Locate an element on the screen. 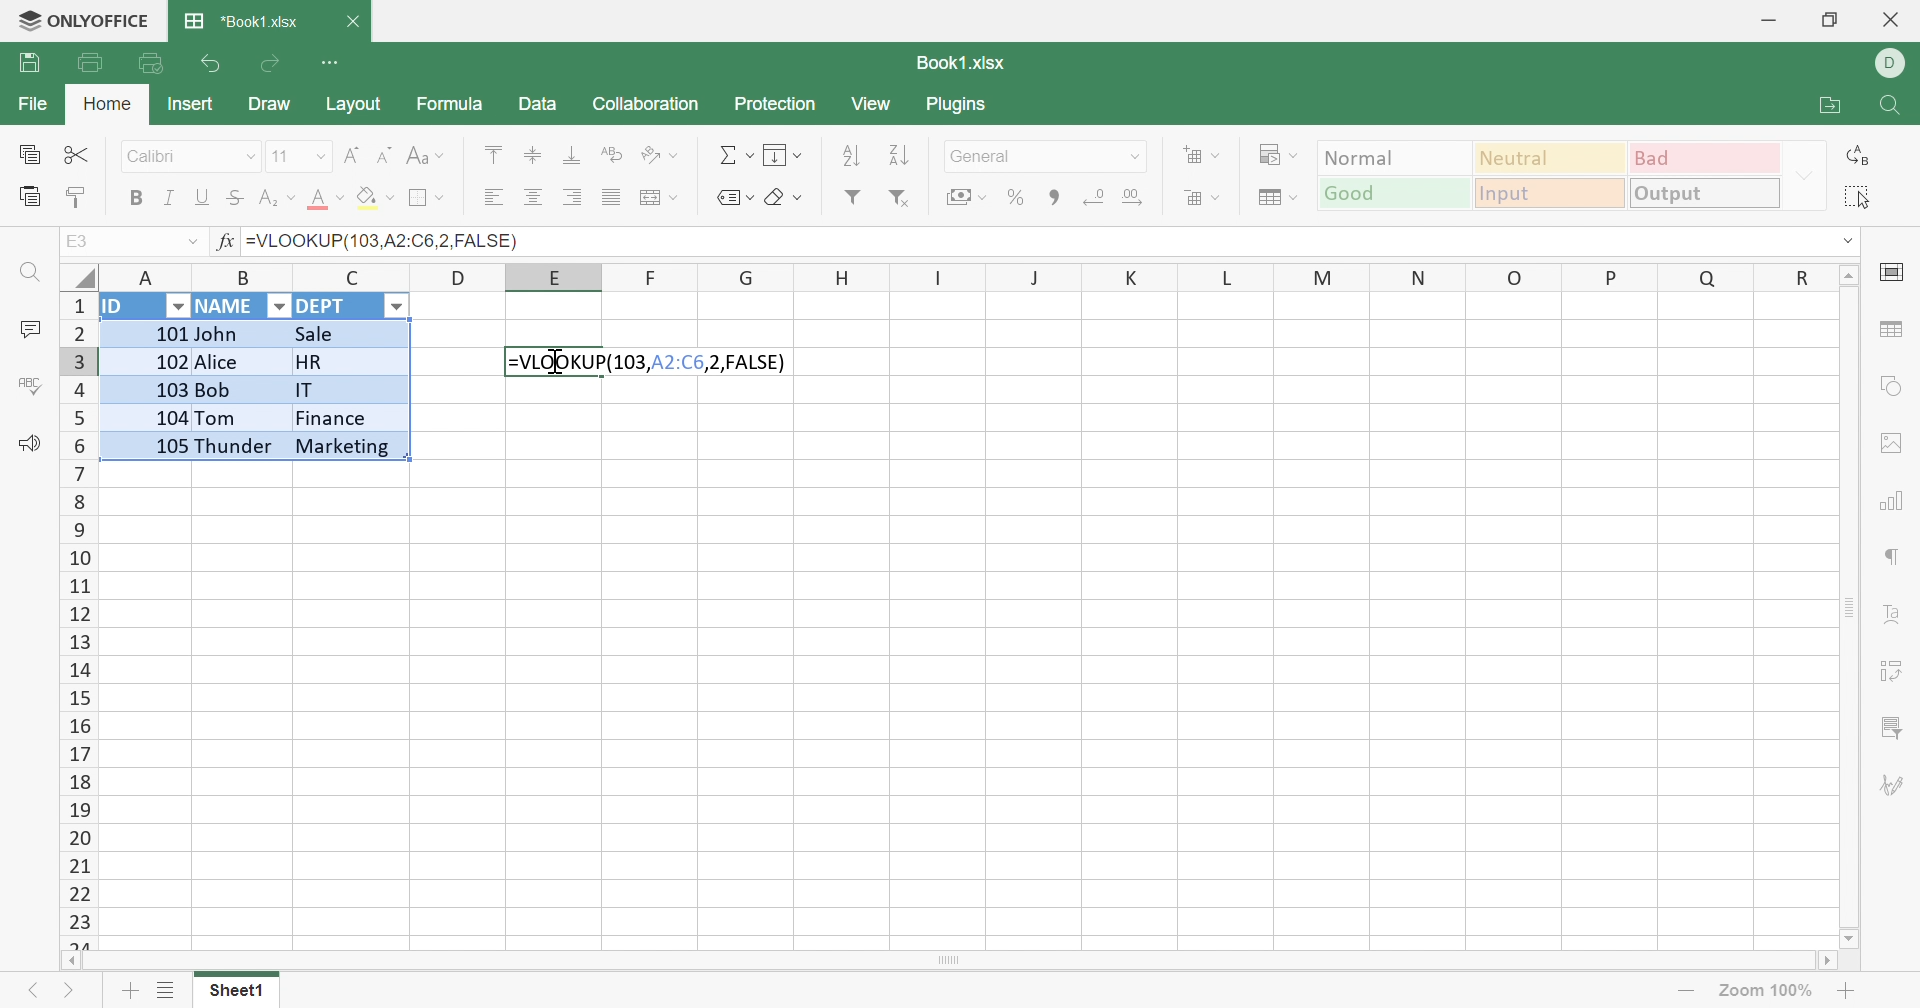  Check Spelling is located at coordinates (29, 384).